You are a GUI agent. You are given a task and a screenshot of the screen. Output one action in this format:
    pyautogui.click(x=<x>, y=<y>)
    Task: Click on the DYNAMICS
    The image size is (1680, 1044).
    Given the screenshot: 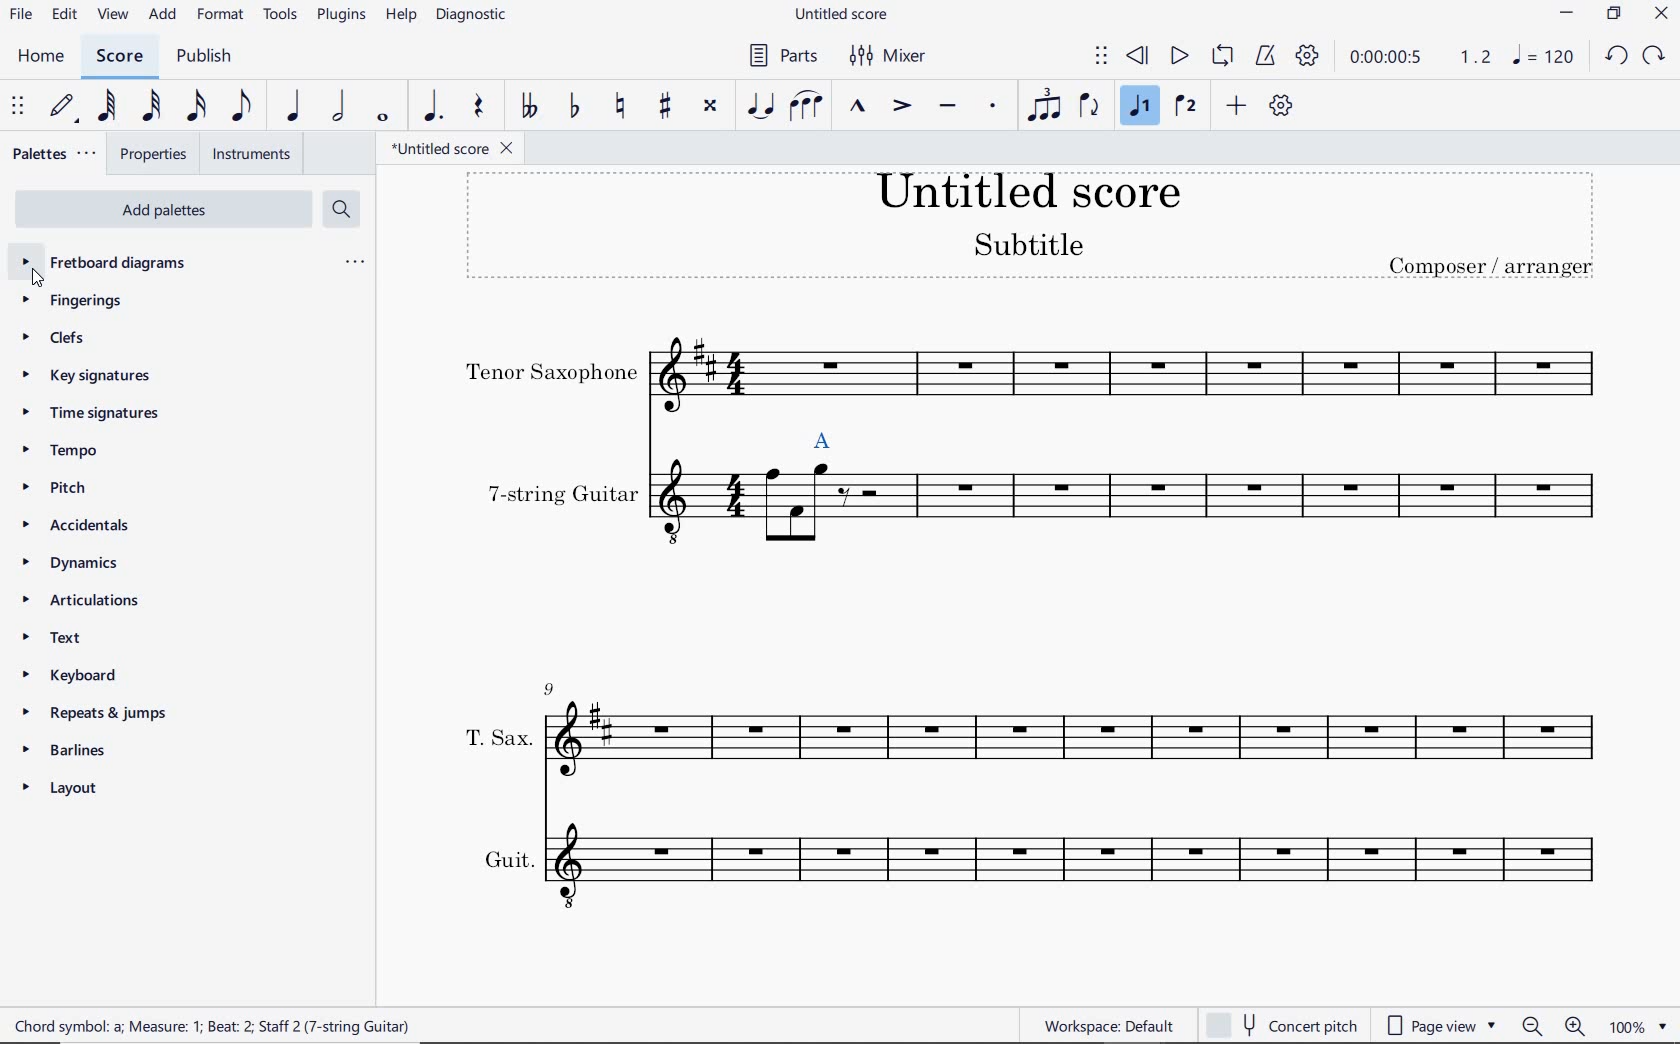 What is the action you would take?
    pyautogui.click(x=88, y=562)
    